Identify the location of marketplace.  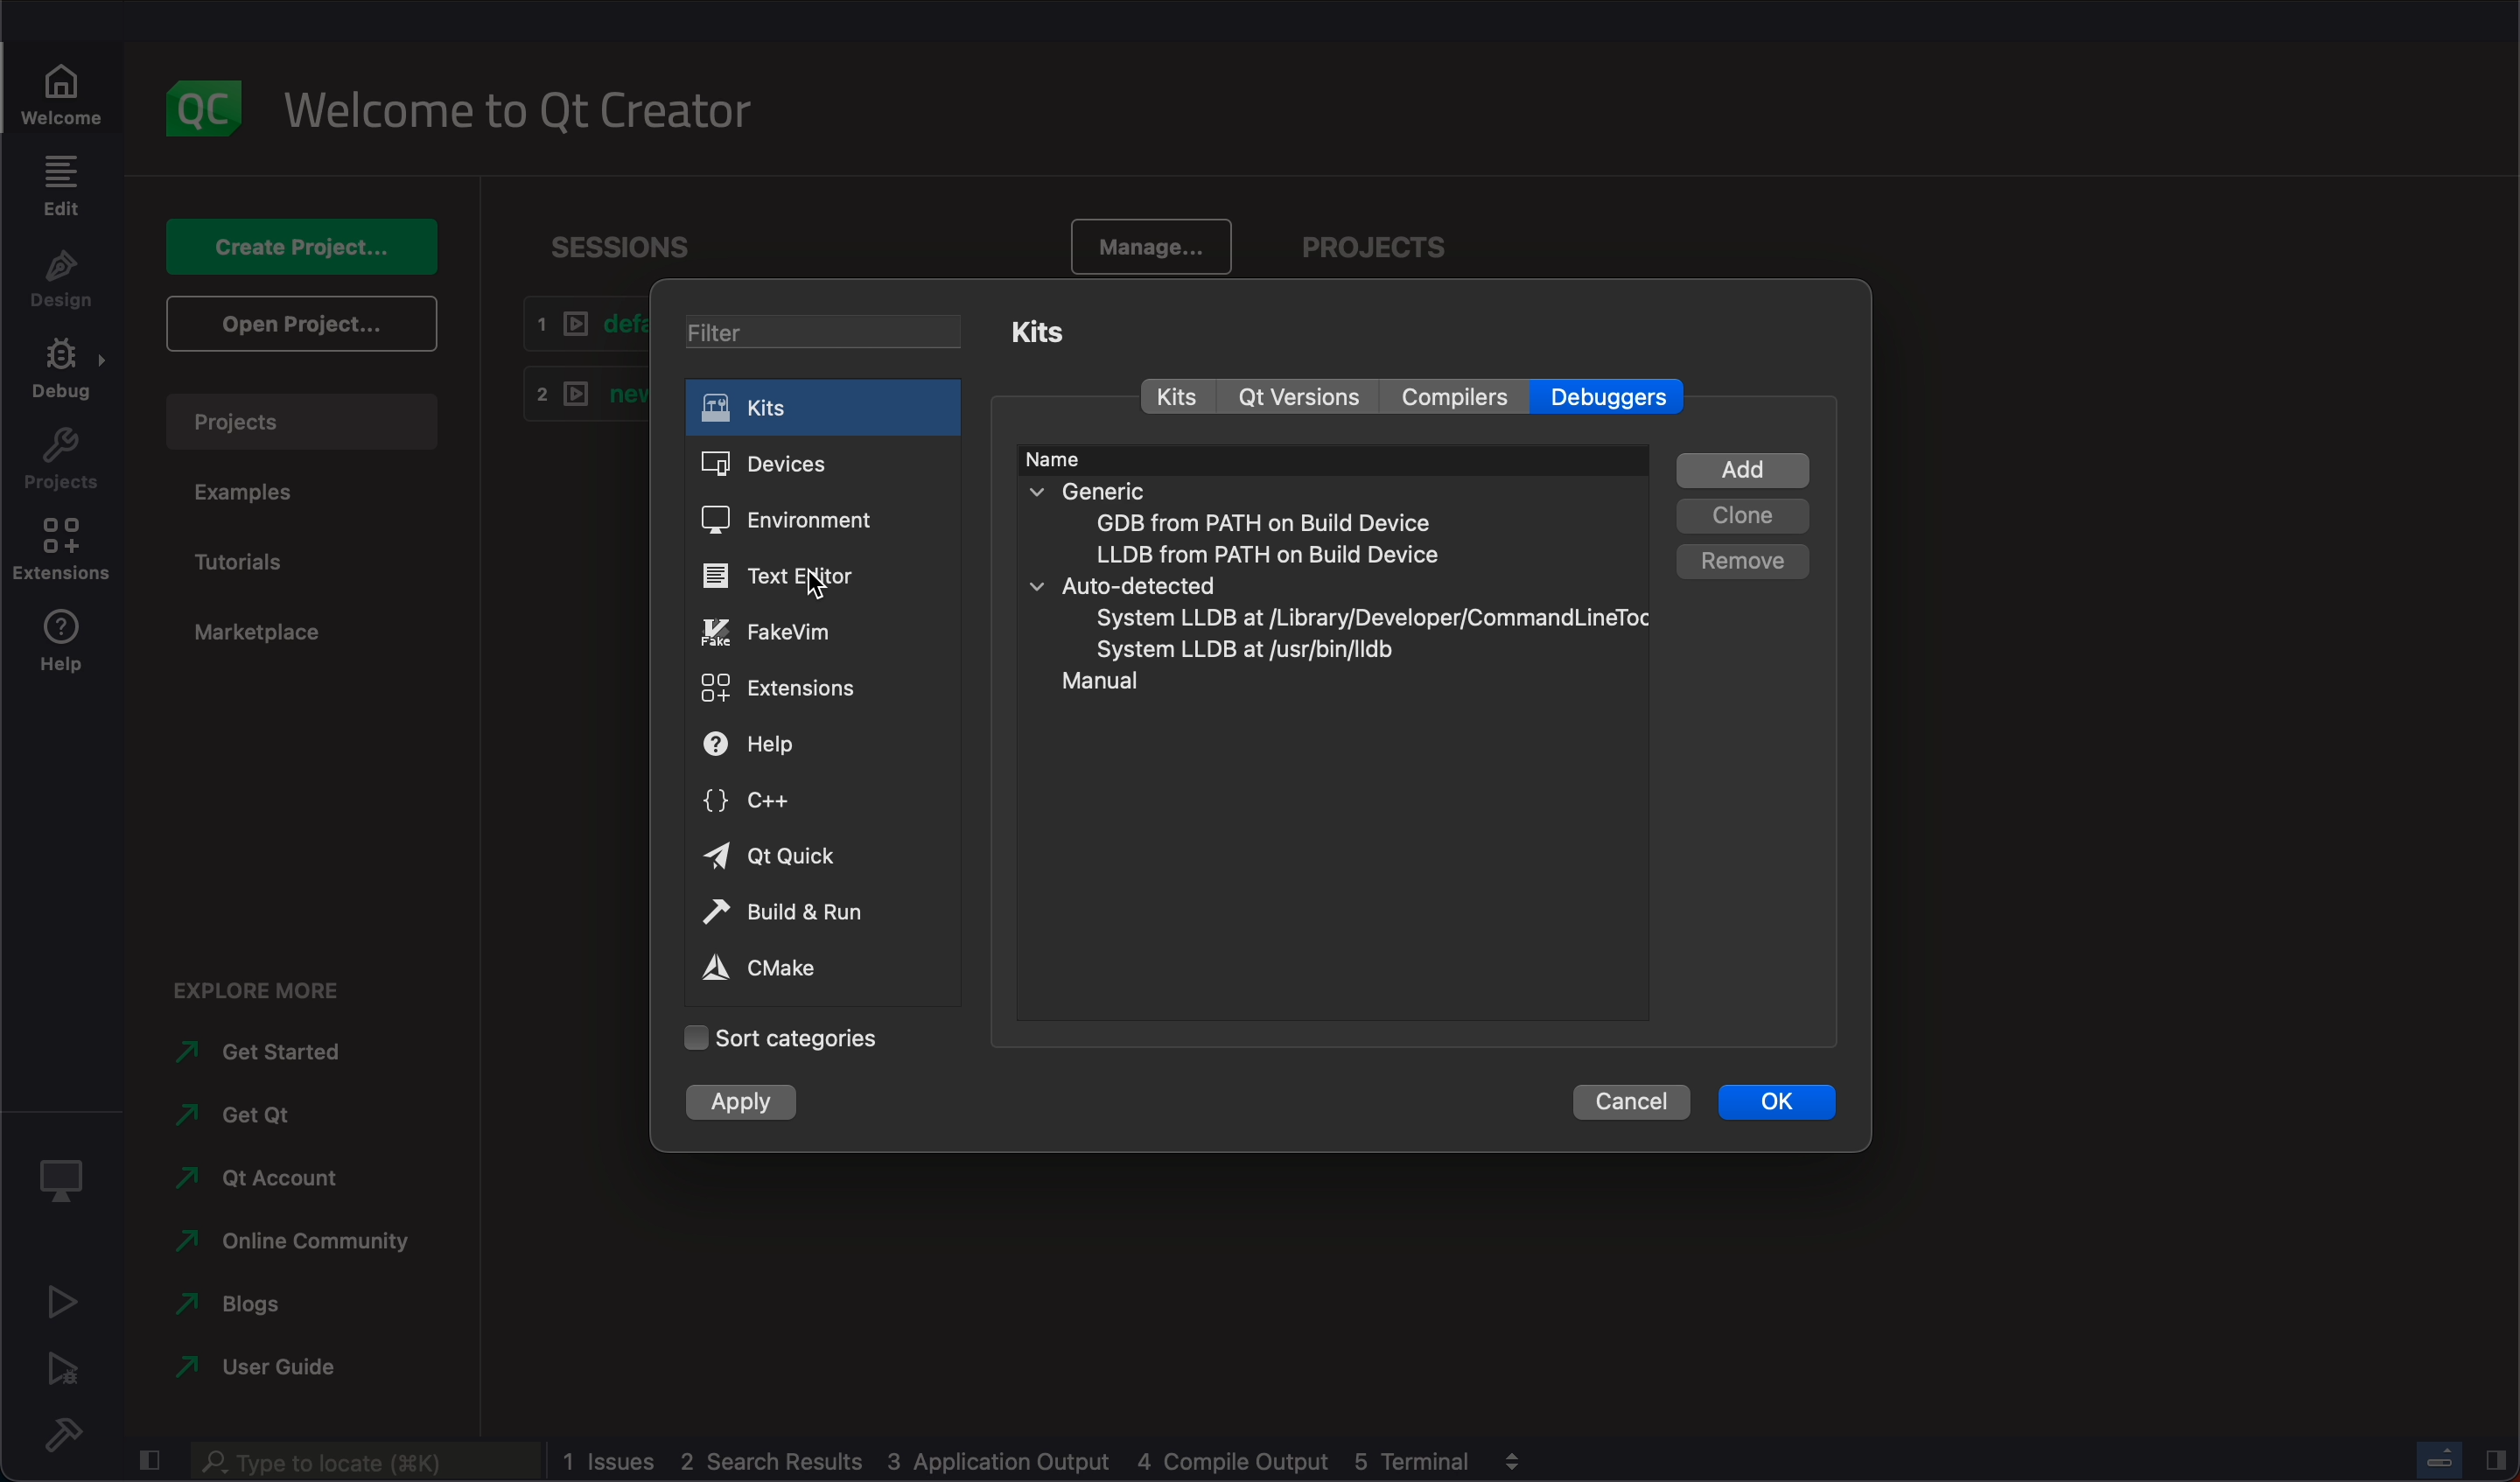
(257, 635).